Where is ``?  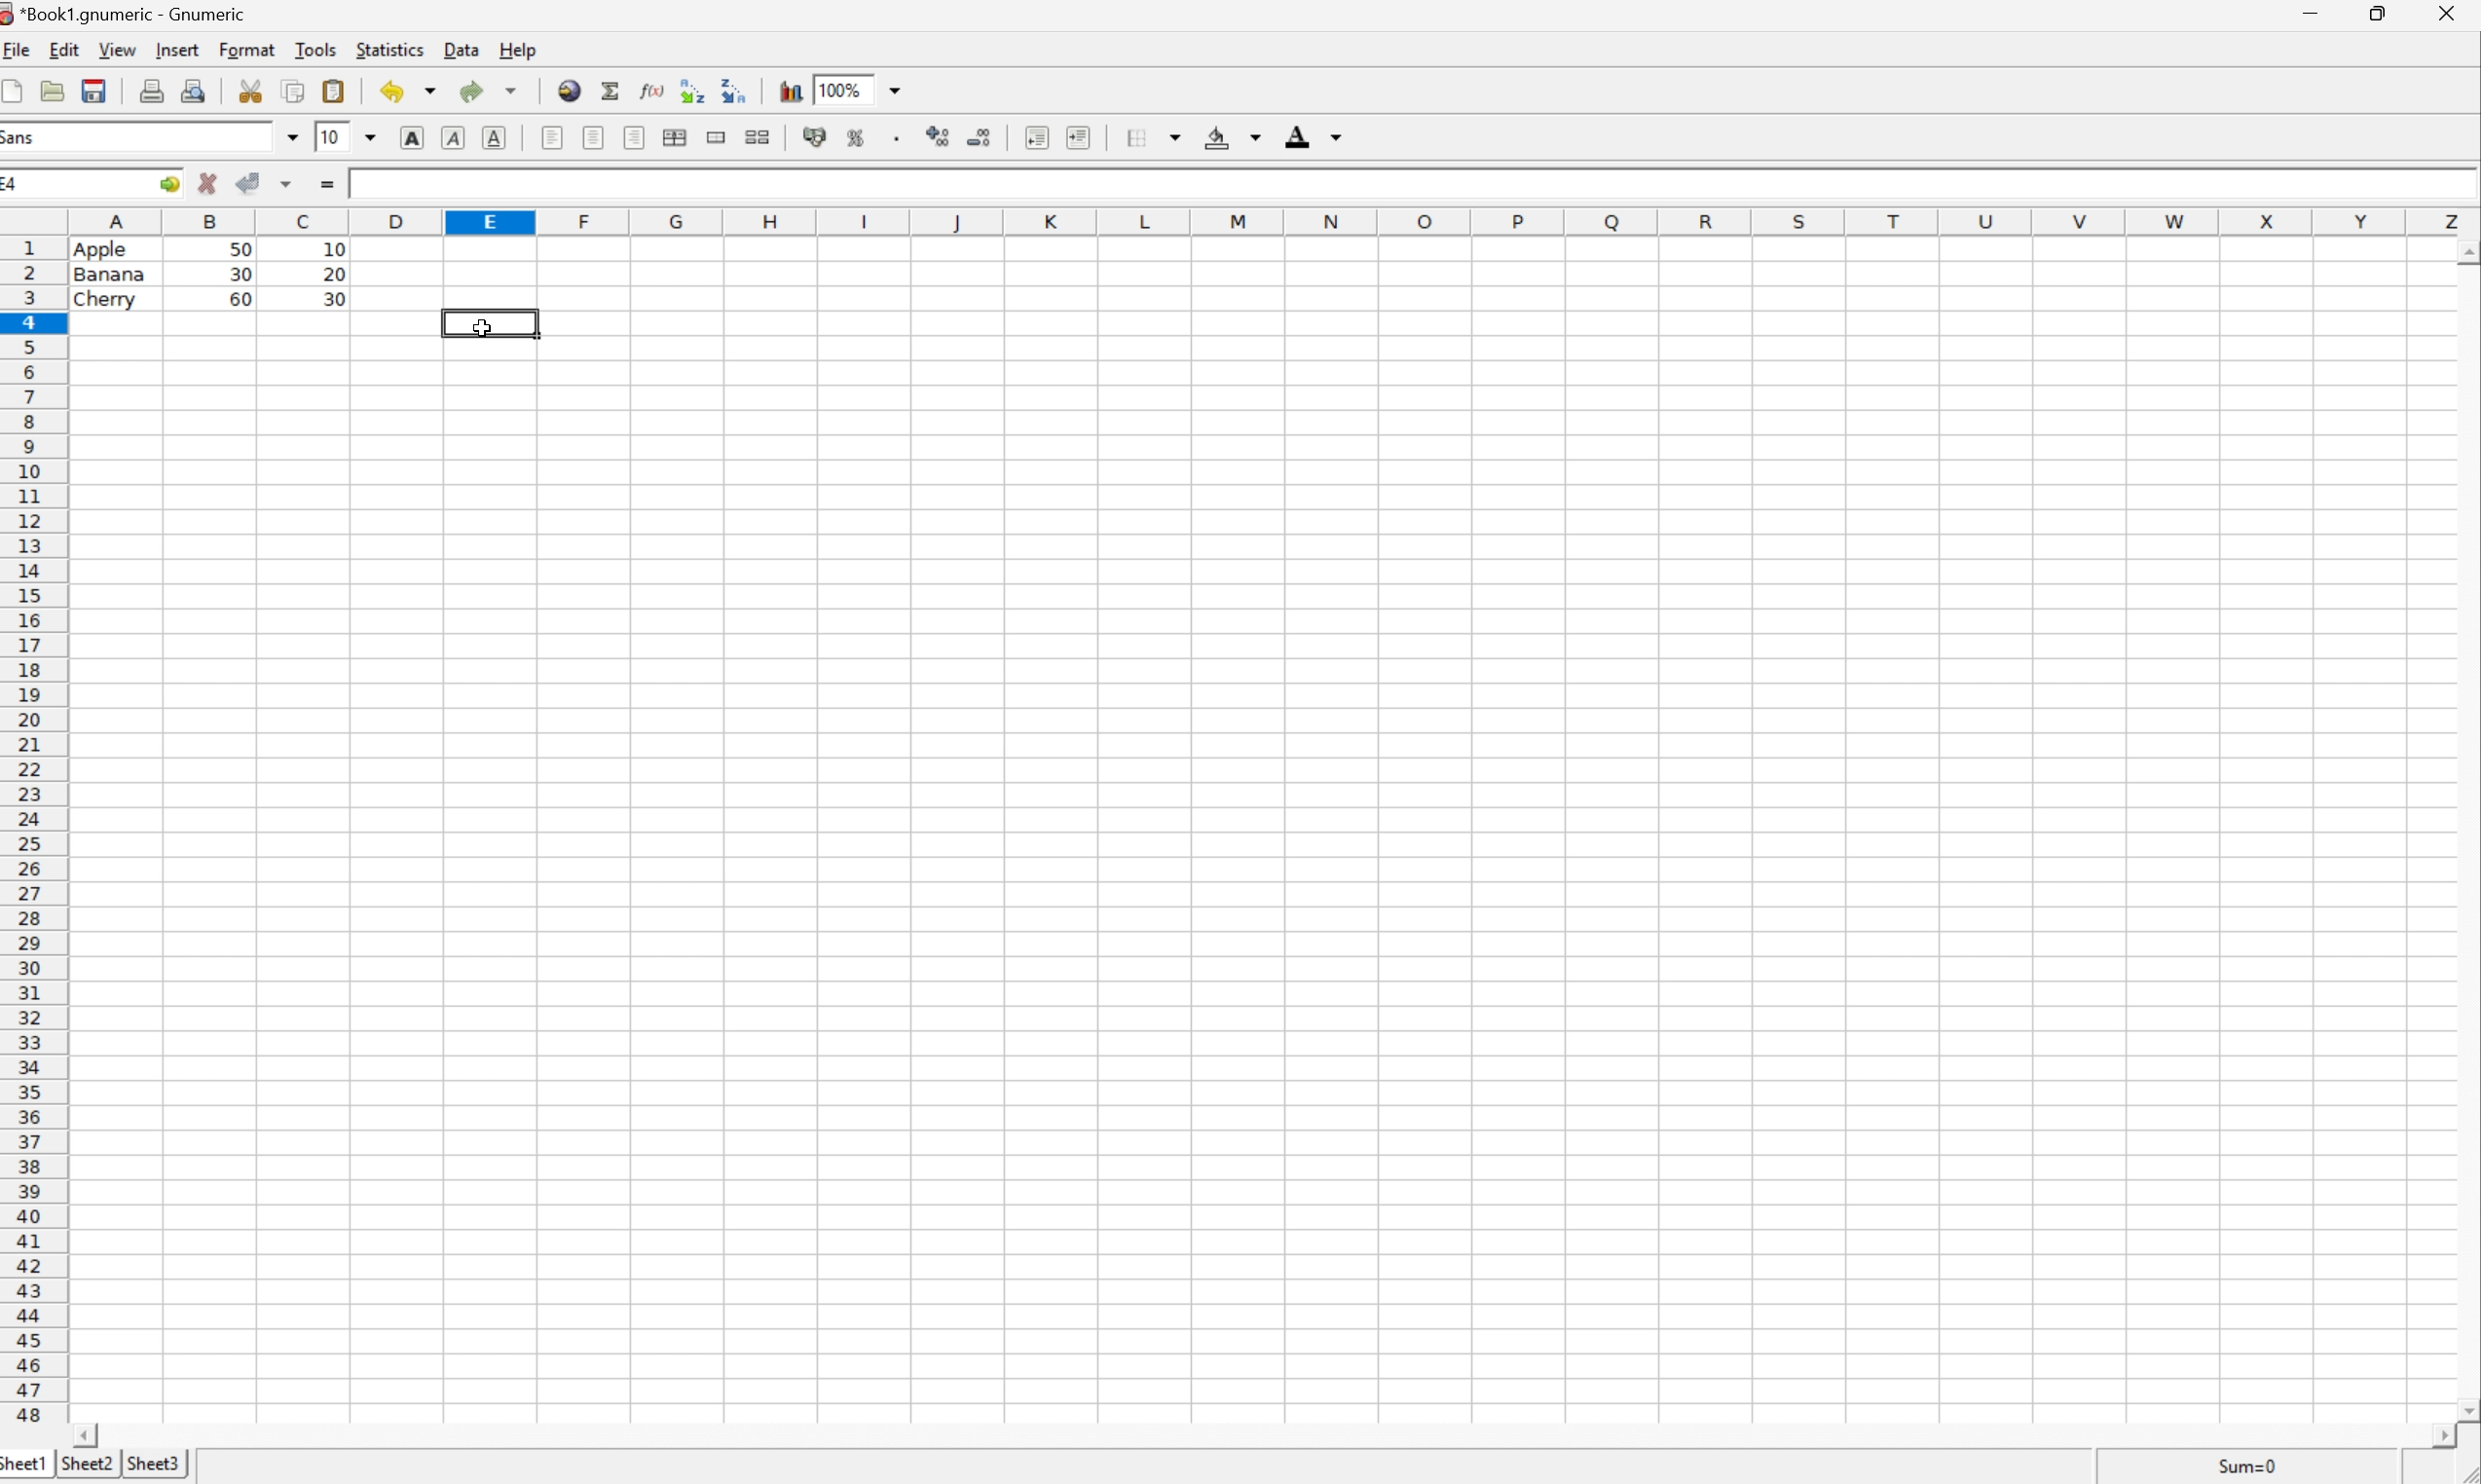  is located at coordinates (1404, 183).